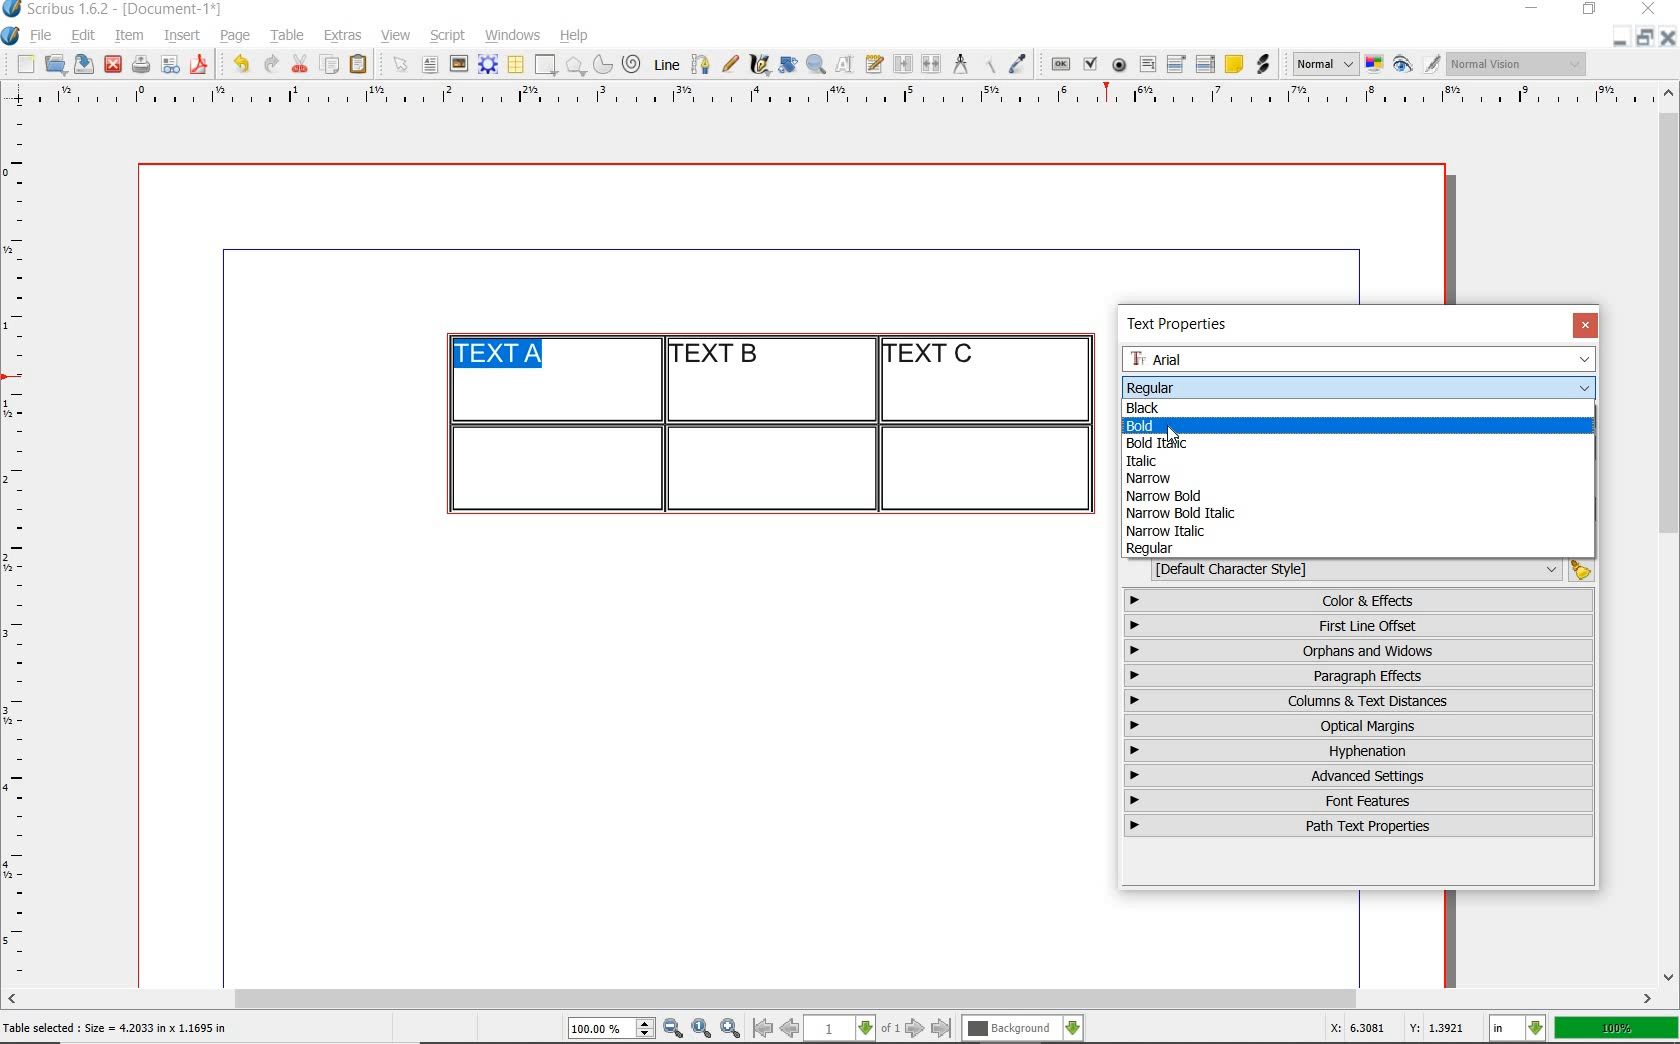 Image resolution: width=1680 pixels, height=1044 pixels. I want to click on narrow bold, so click(1166, 496).